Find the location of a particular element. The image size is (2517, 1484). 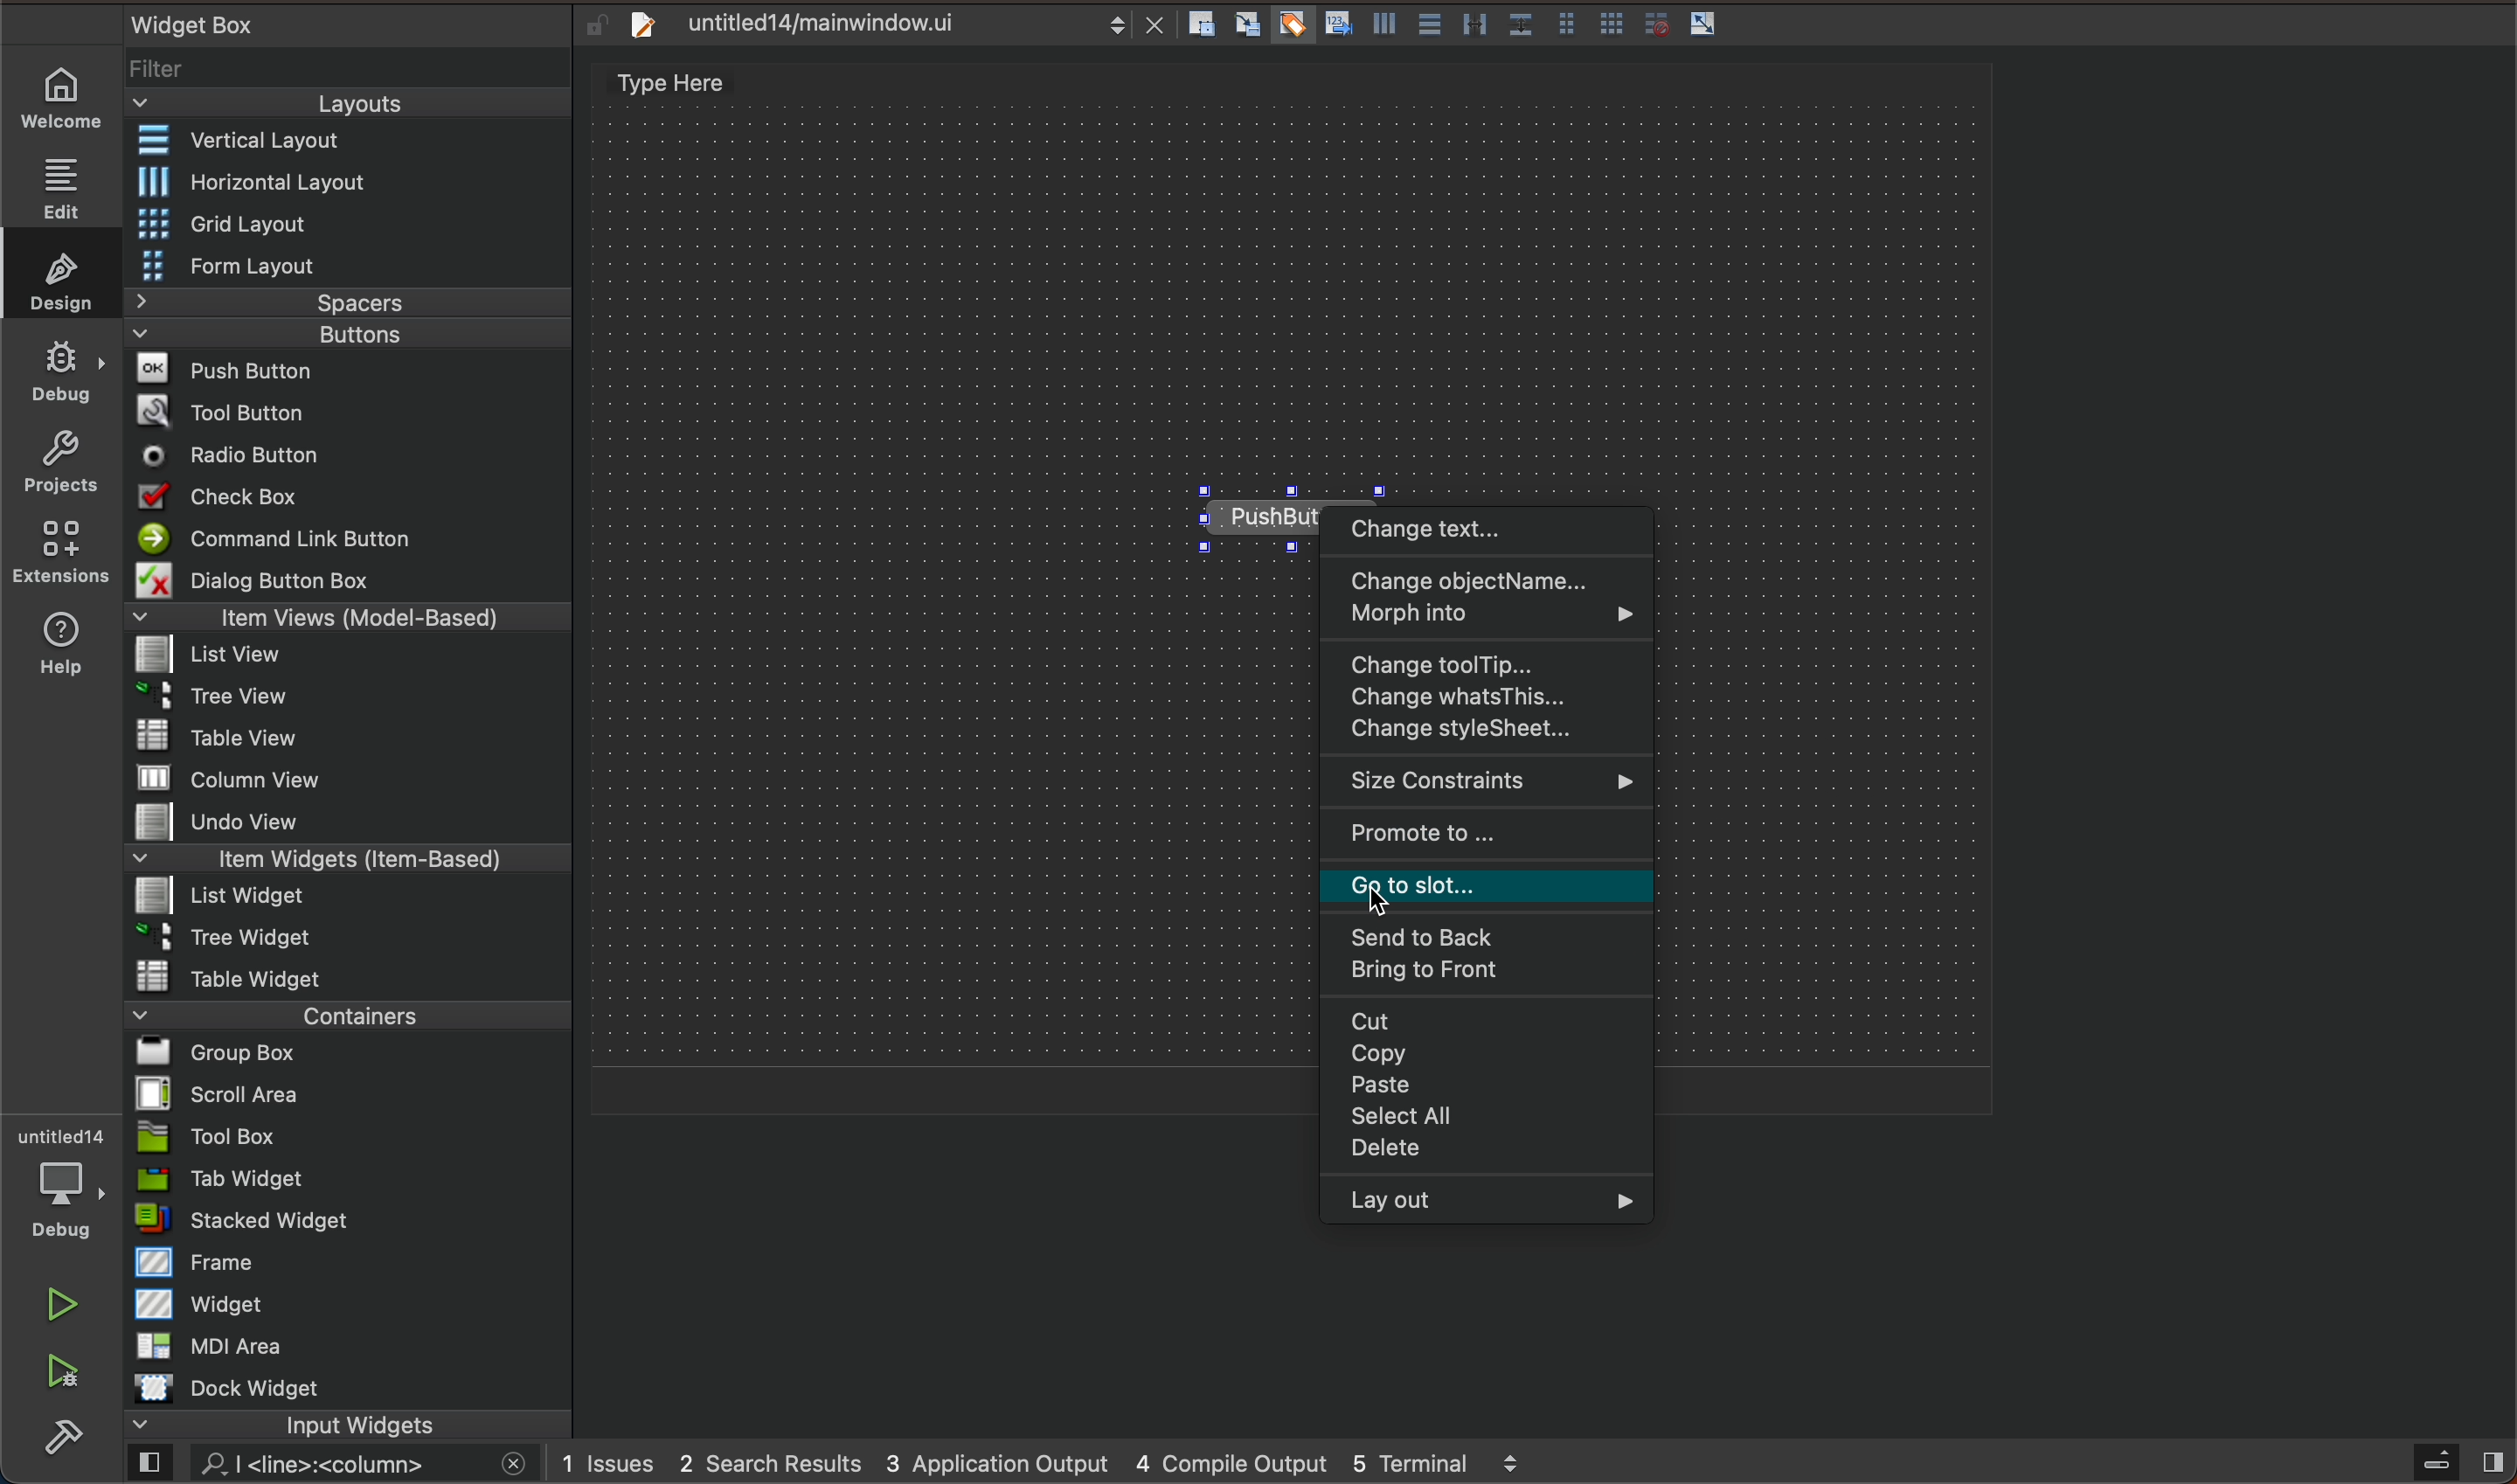

layout is located at coordinates (1487, 1205).